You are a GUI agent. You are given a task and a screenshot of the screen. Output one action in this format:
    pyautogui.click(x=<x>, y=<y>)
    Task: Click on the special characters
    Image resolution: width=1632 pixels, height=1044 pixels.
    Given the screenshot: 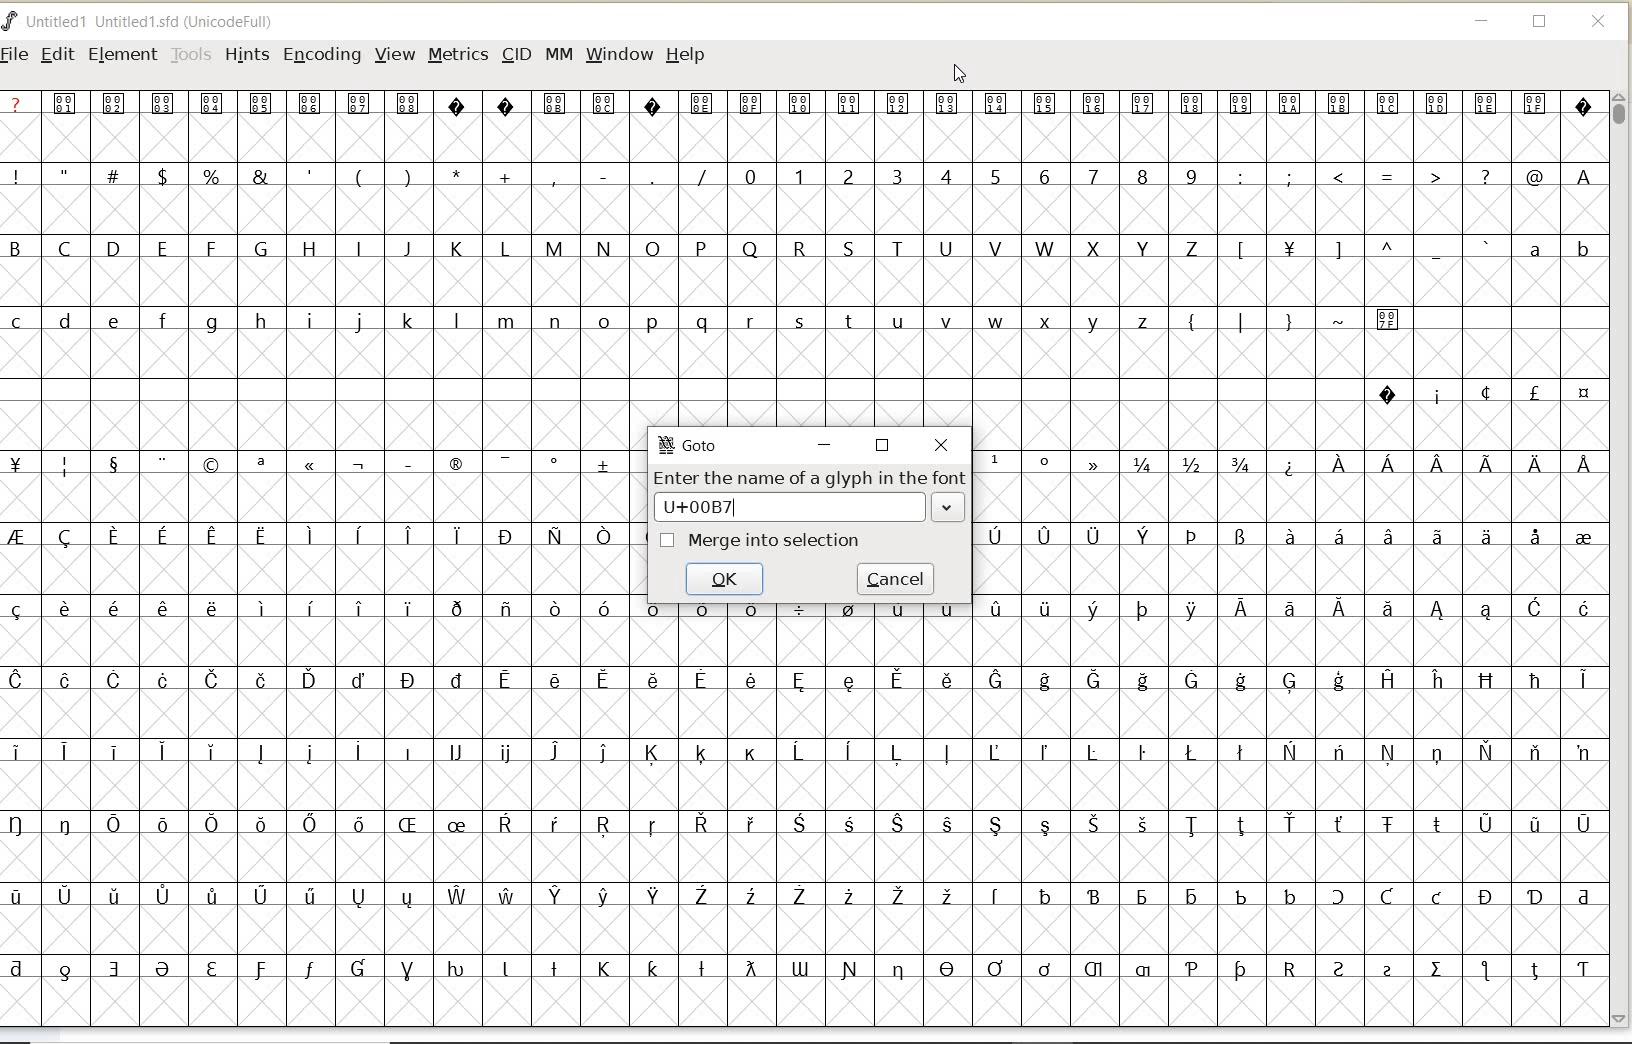 What is the action you would take?
    pyautogui.click(x=801, y=794)
    